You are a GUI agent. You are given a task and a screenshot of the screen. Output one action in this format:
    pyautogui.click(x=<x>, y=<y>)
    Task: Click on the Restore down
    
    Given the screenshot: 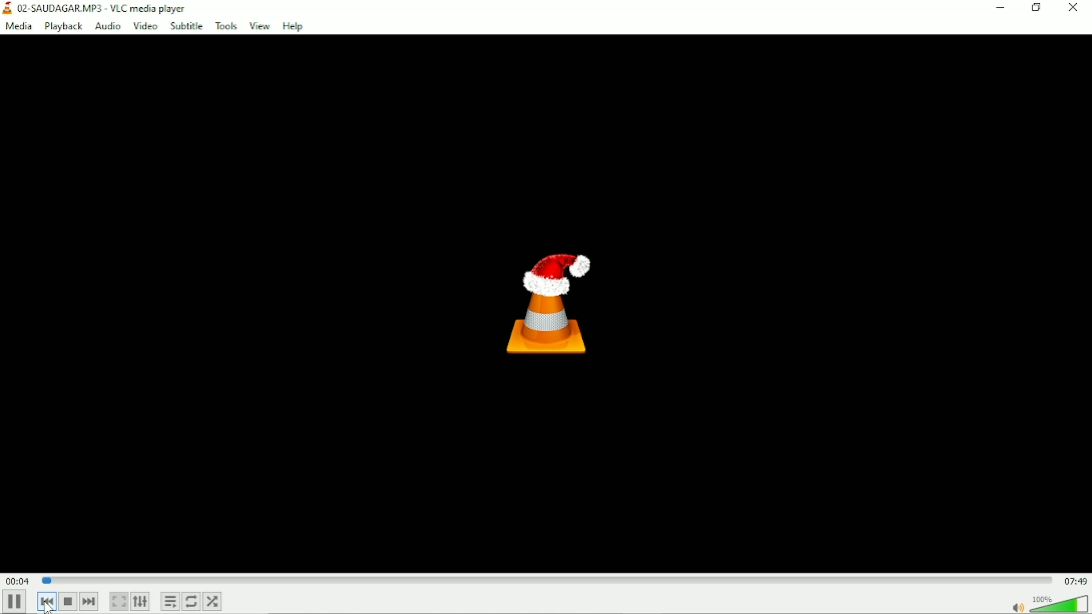 What is the action you would take?
    pyautogui.click(x=1038, y=8)
    